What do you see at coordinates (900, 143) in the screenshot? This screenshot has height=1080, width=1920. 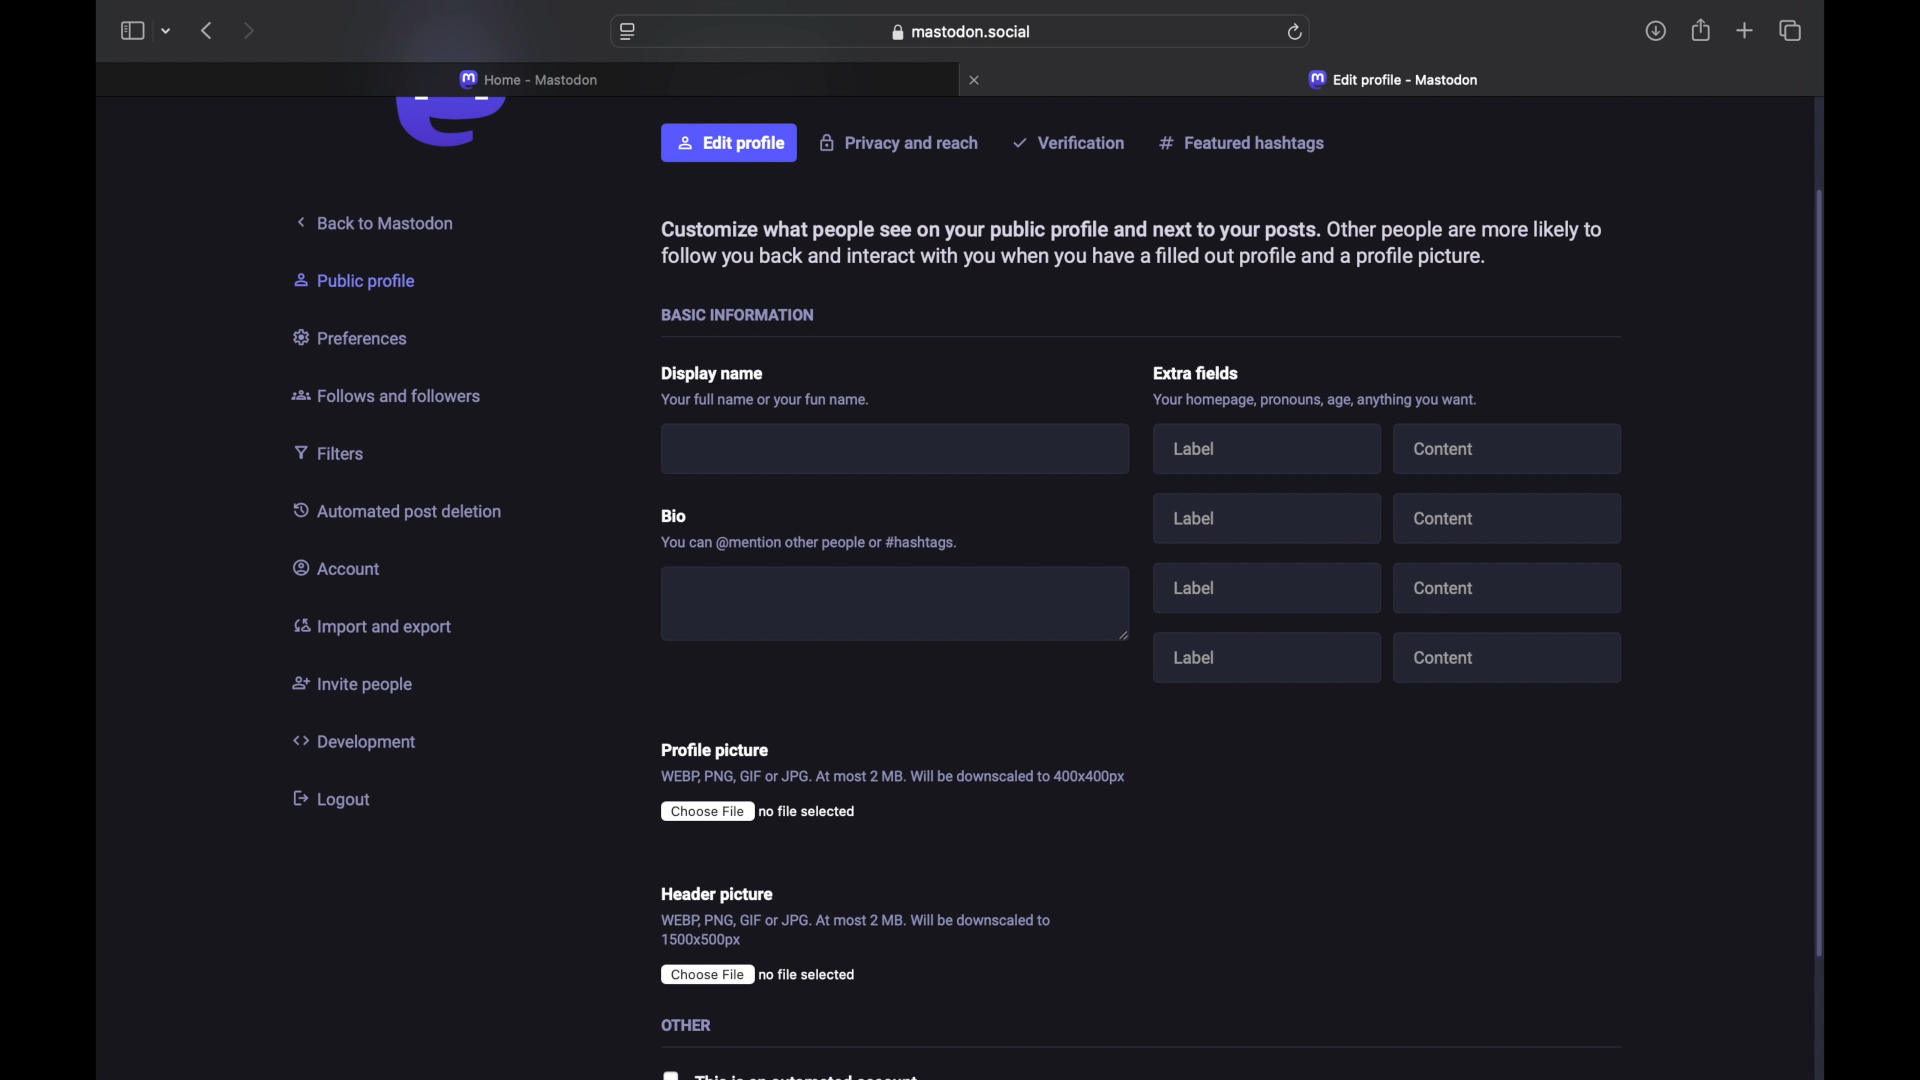 I see `privacy and reach` at bounding box center [900, 143].